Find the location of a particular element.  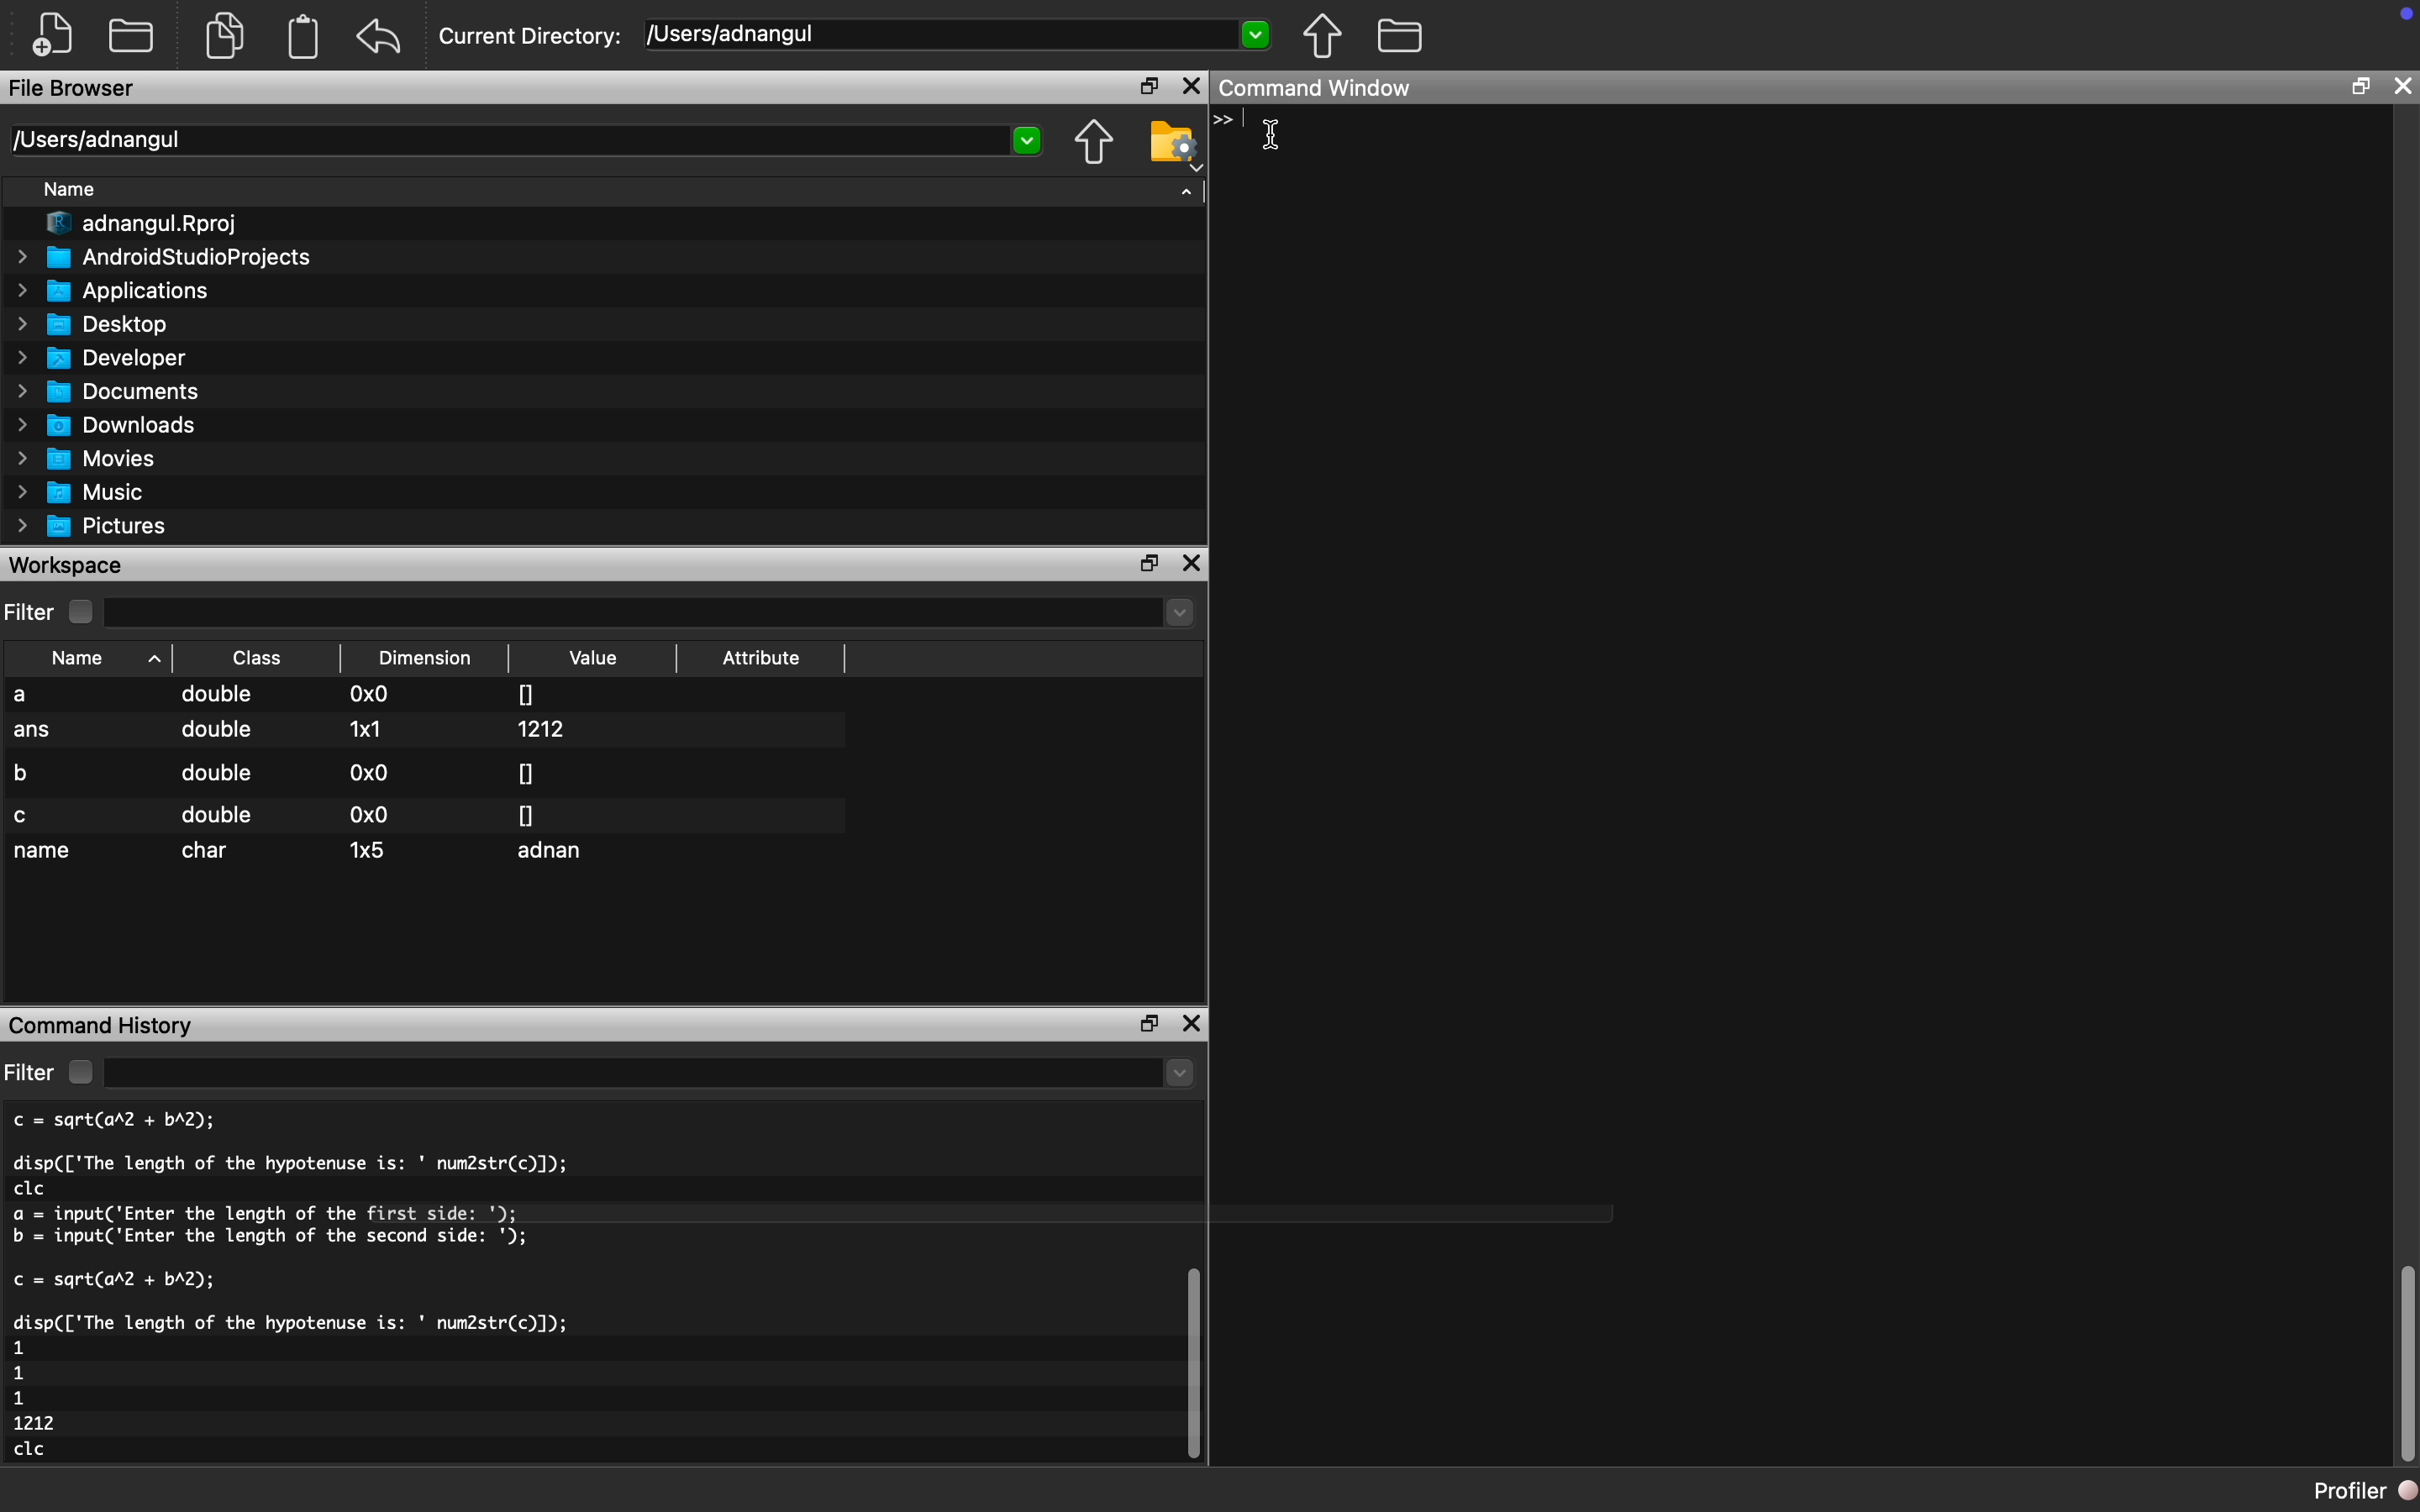

c = sqrt(arl + bA2);

disp(['The length of the hypotenuse is: ' num2str(c)]);
clc

a = input('Enter the length of the first side: ');

b = input('Enter the length of the second side: ');

c = sqrt(ar2 + bA2);

disp(['The length of the hypotenuse is: ' num2str(c)]);
1

1

1

1212

clc is located at coordinates (356, 1291).